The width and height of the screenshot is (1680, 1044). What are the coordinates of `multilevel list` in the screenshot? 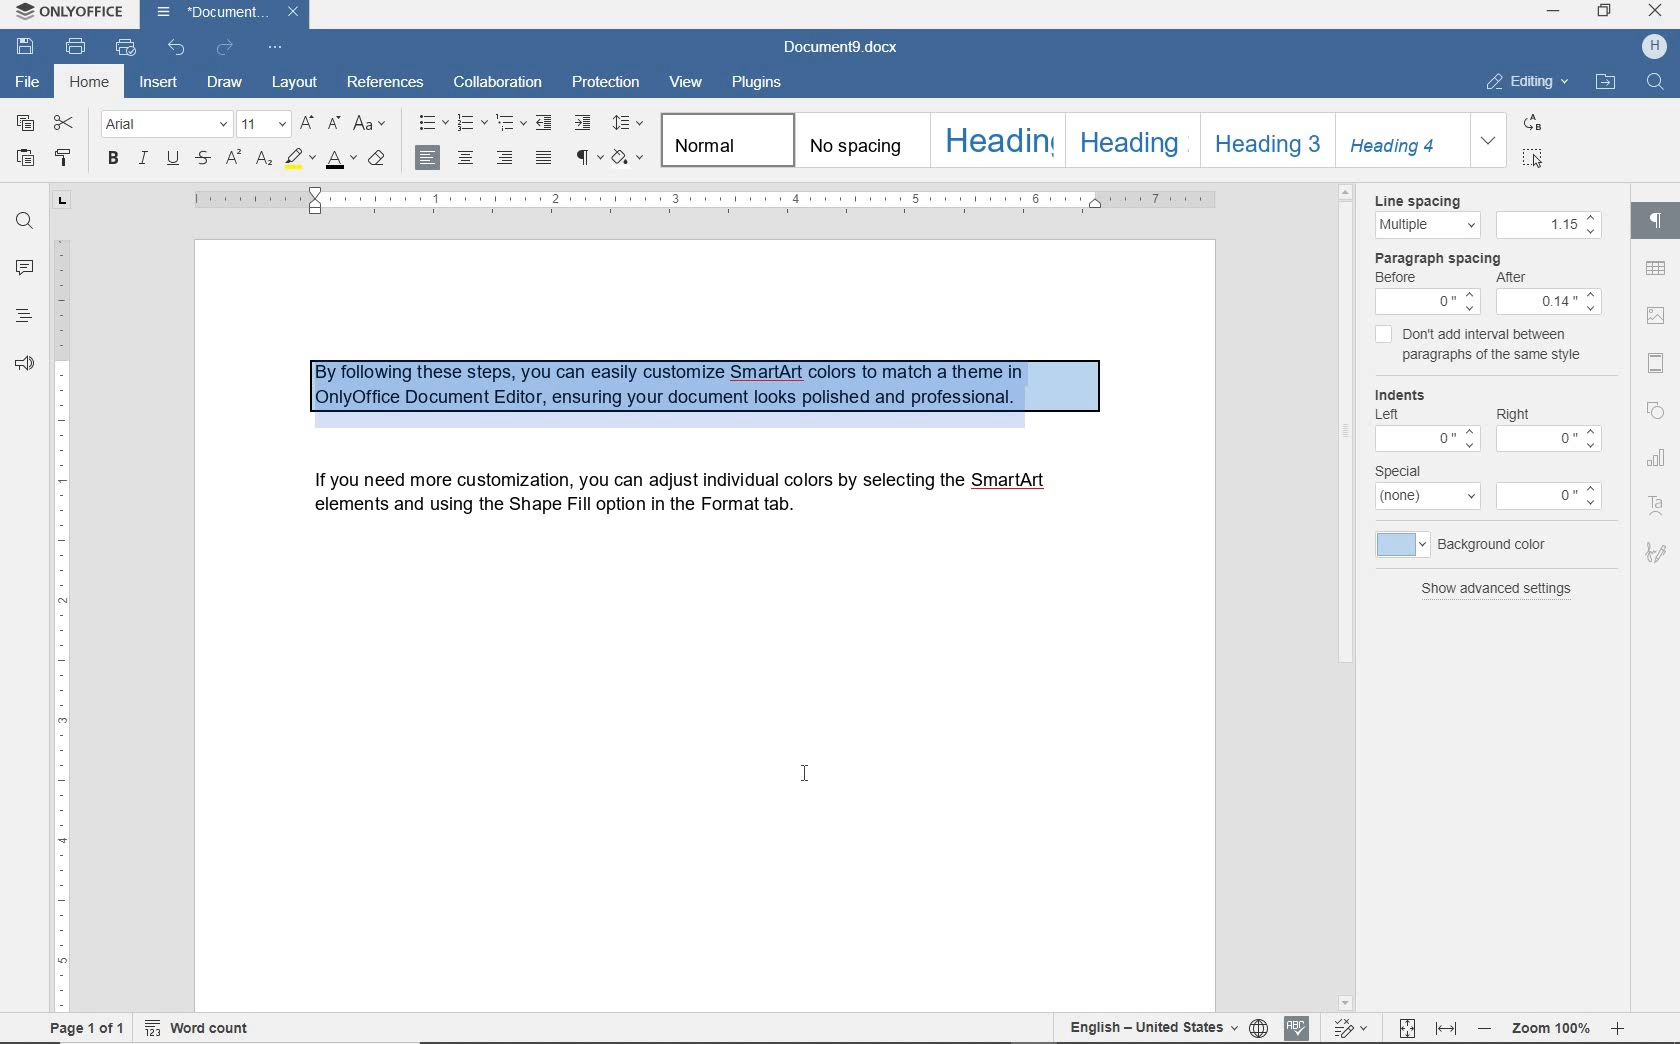 It's located at (508, 126).